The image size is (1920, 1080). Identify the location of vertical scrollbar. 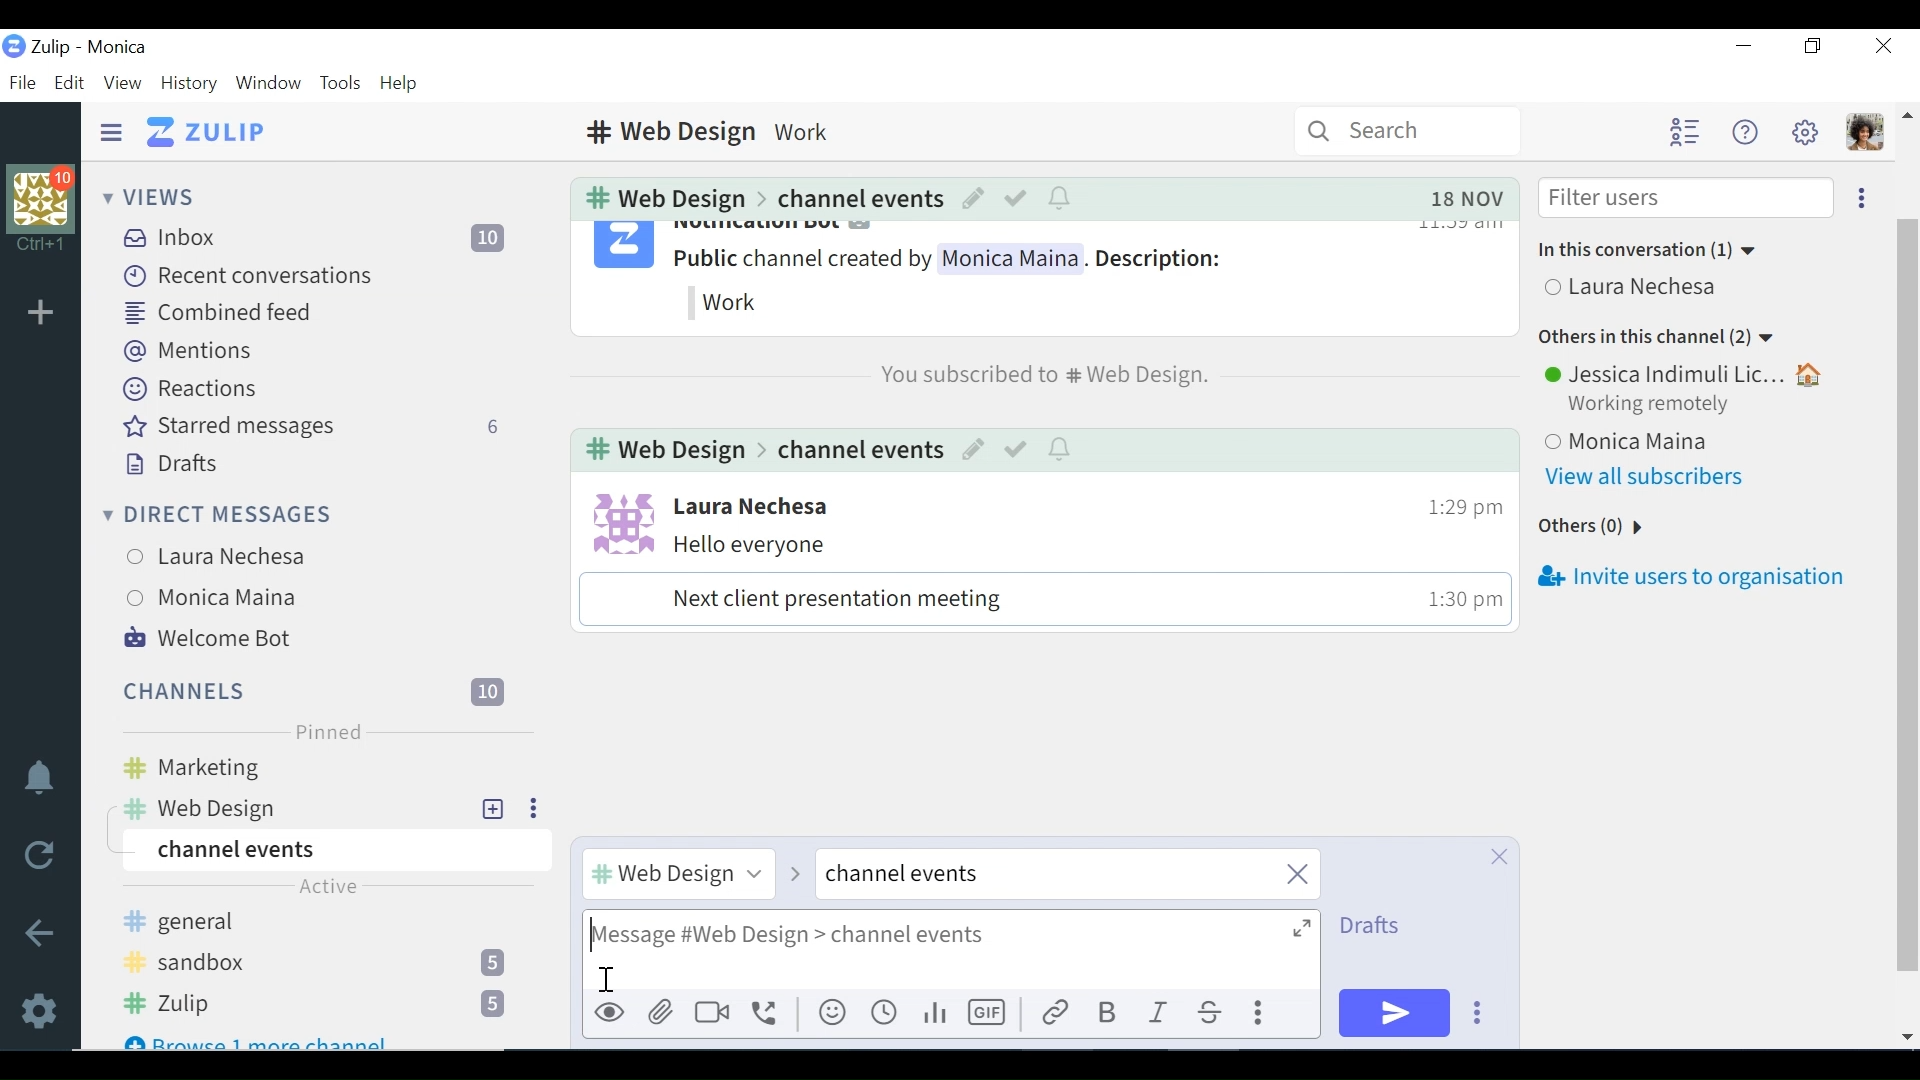
(1913, 578).